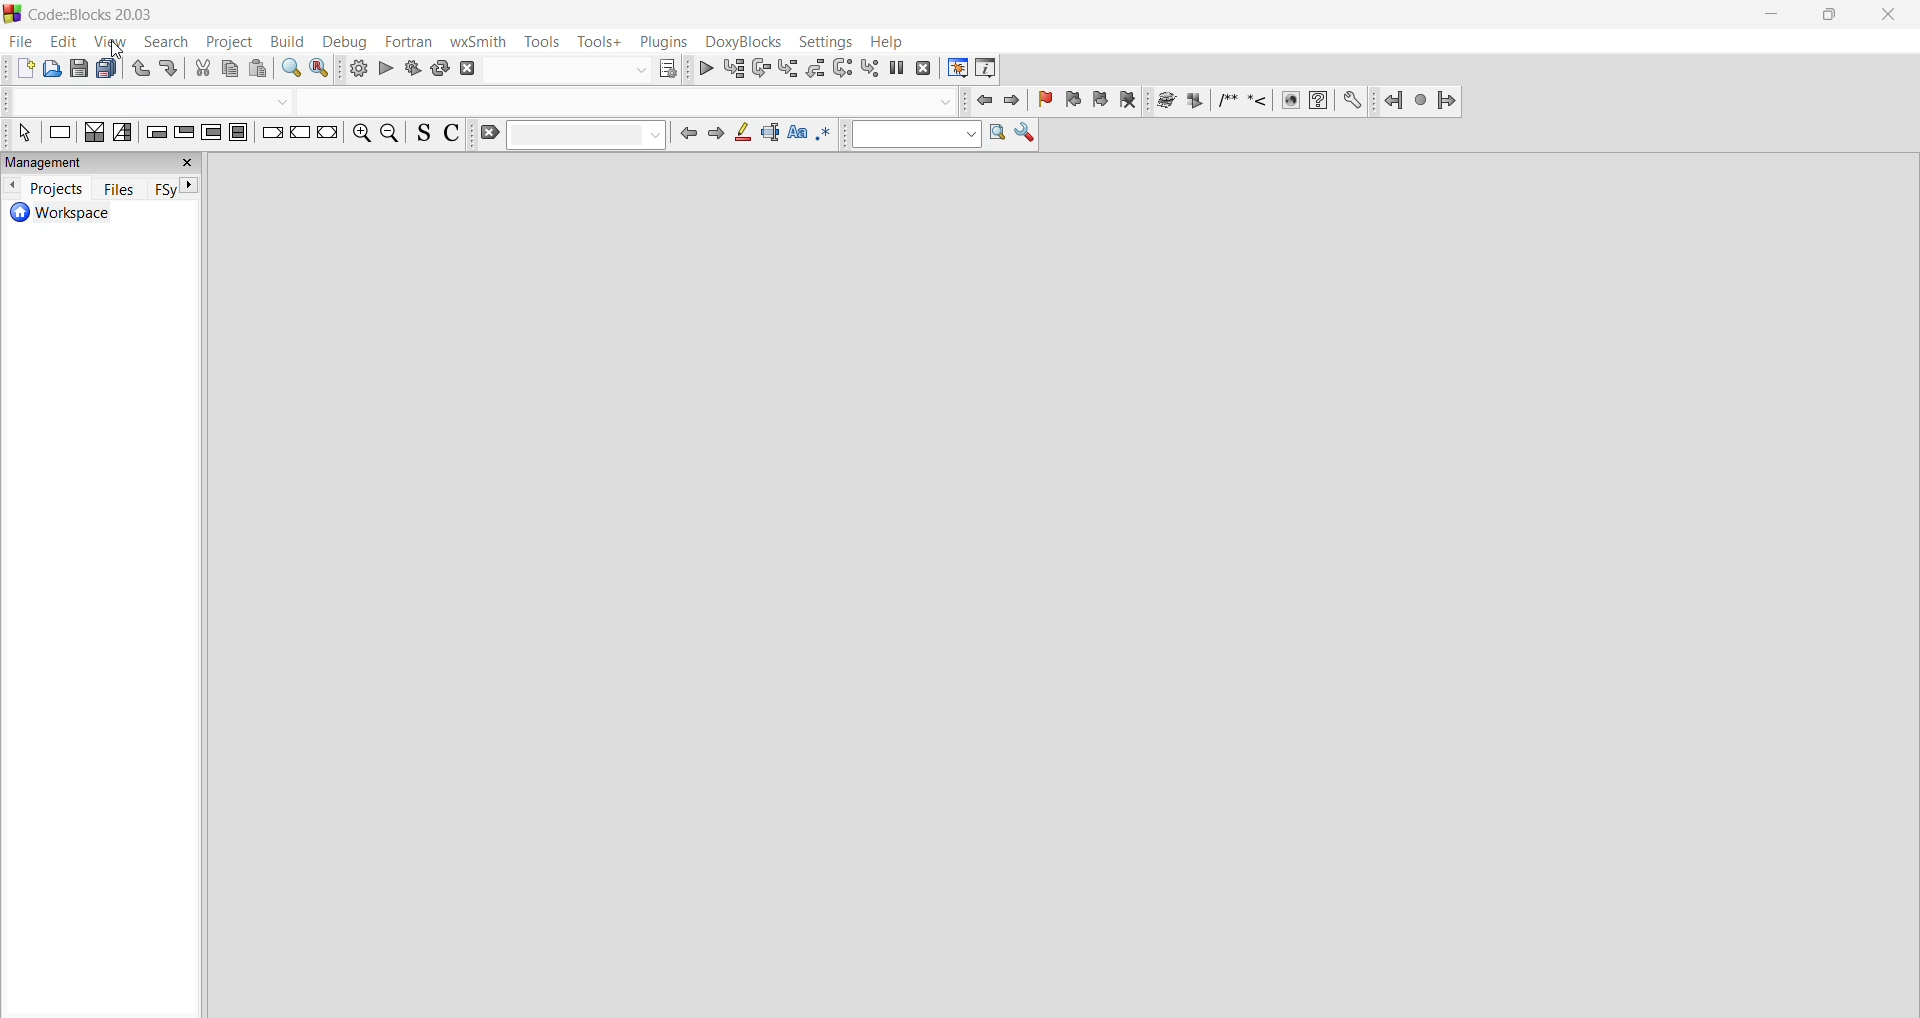 The width and height of the screenshot is (1920, 1018). Describe the element at coordinates (1892, 14) in the screenshot. I see `close` at that location.